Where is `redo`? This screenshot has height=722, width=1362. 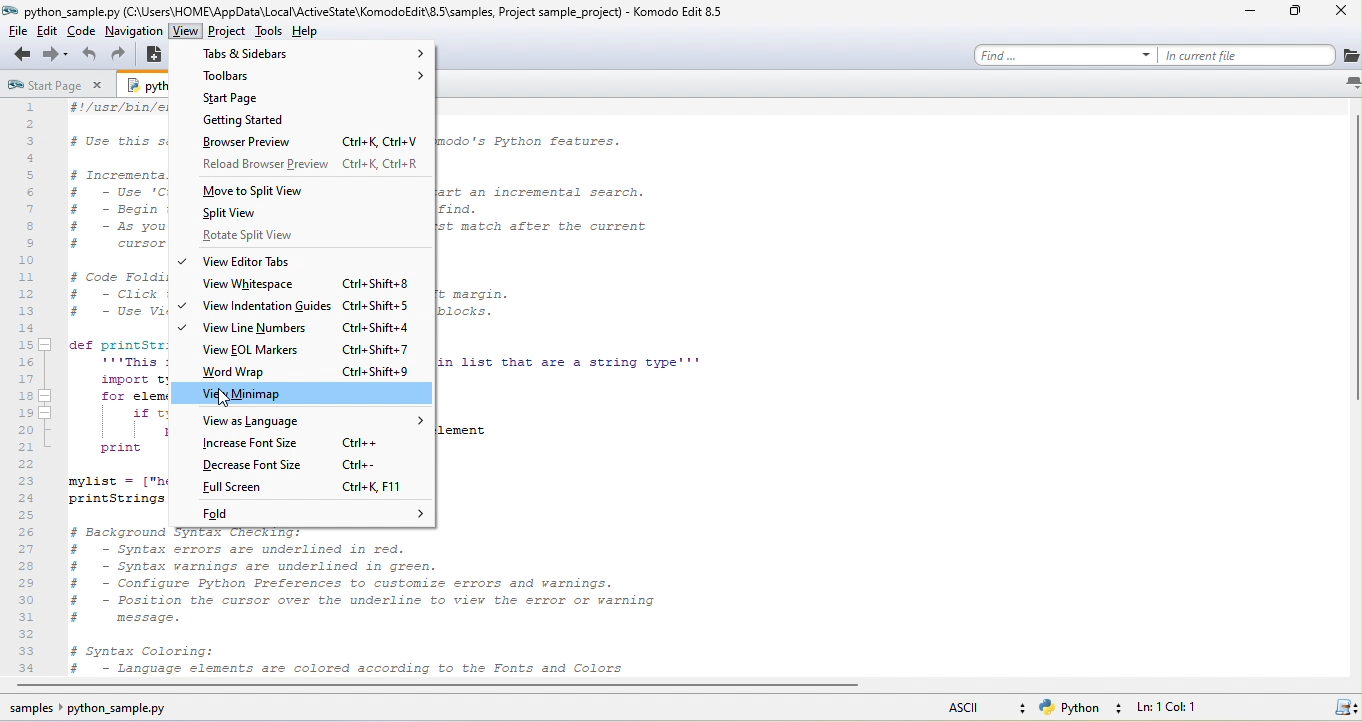 redo is located at coordinates (124, 59).